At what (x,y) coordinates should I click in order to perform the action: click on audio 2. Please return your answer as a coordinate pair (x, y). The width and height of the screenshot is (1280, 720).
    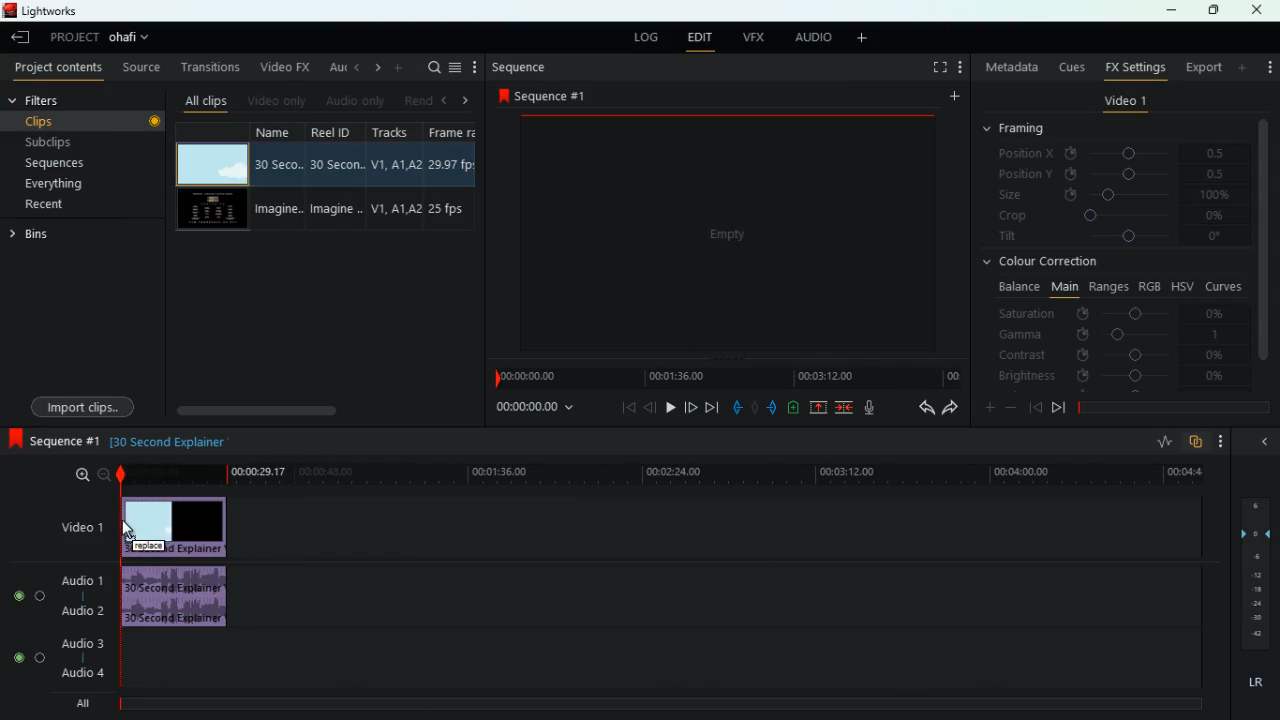
    Looking at the image, I should click on (80, 611).